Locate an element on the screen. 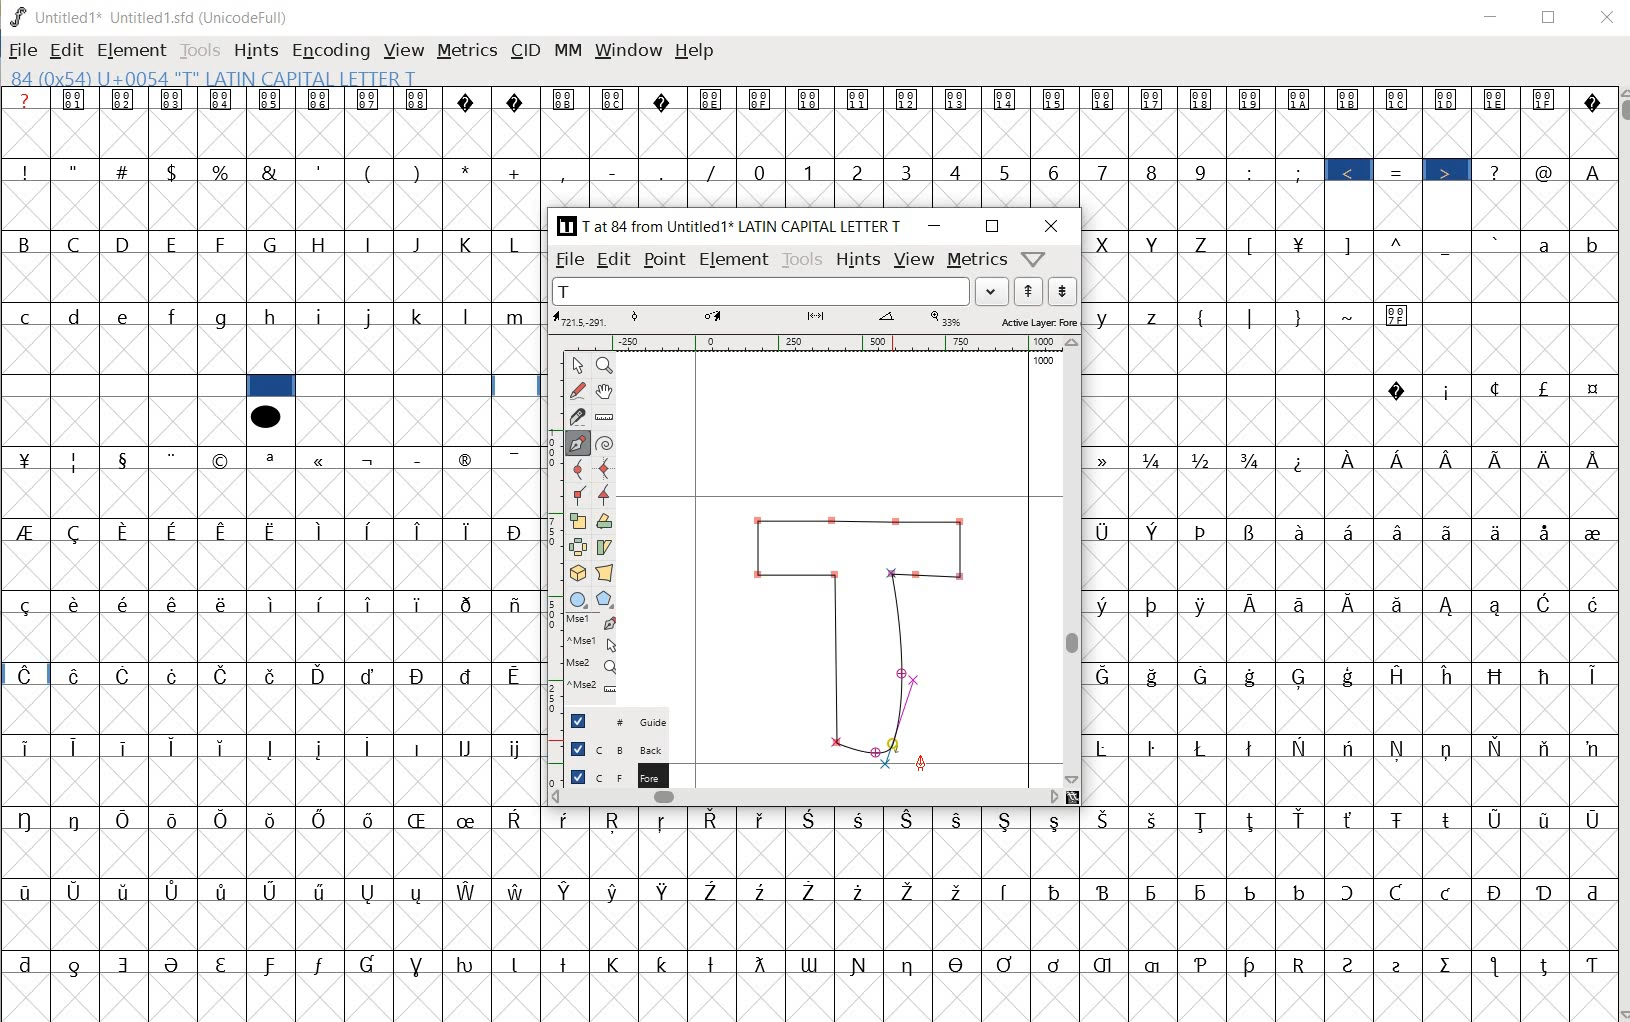 The height and width of the screenshot is (1022, 1630). close is located at coordinates (1052, 226).